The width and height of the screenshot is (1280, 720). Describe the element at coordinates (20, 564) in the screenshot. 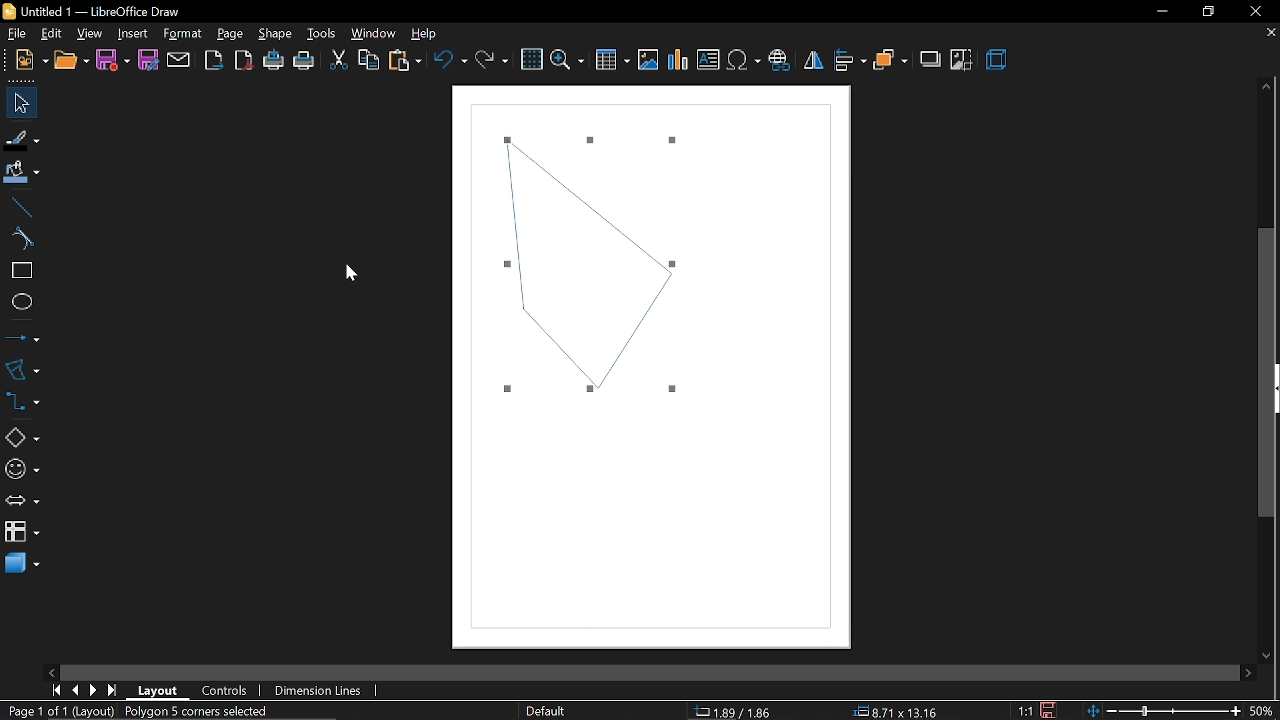

I see `3d shapes` at that location.